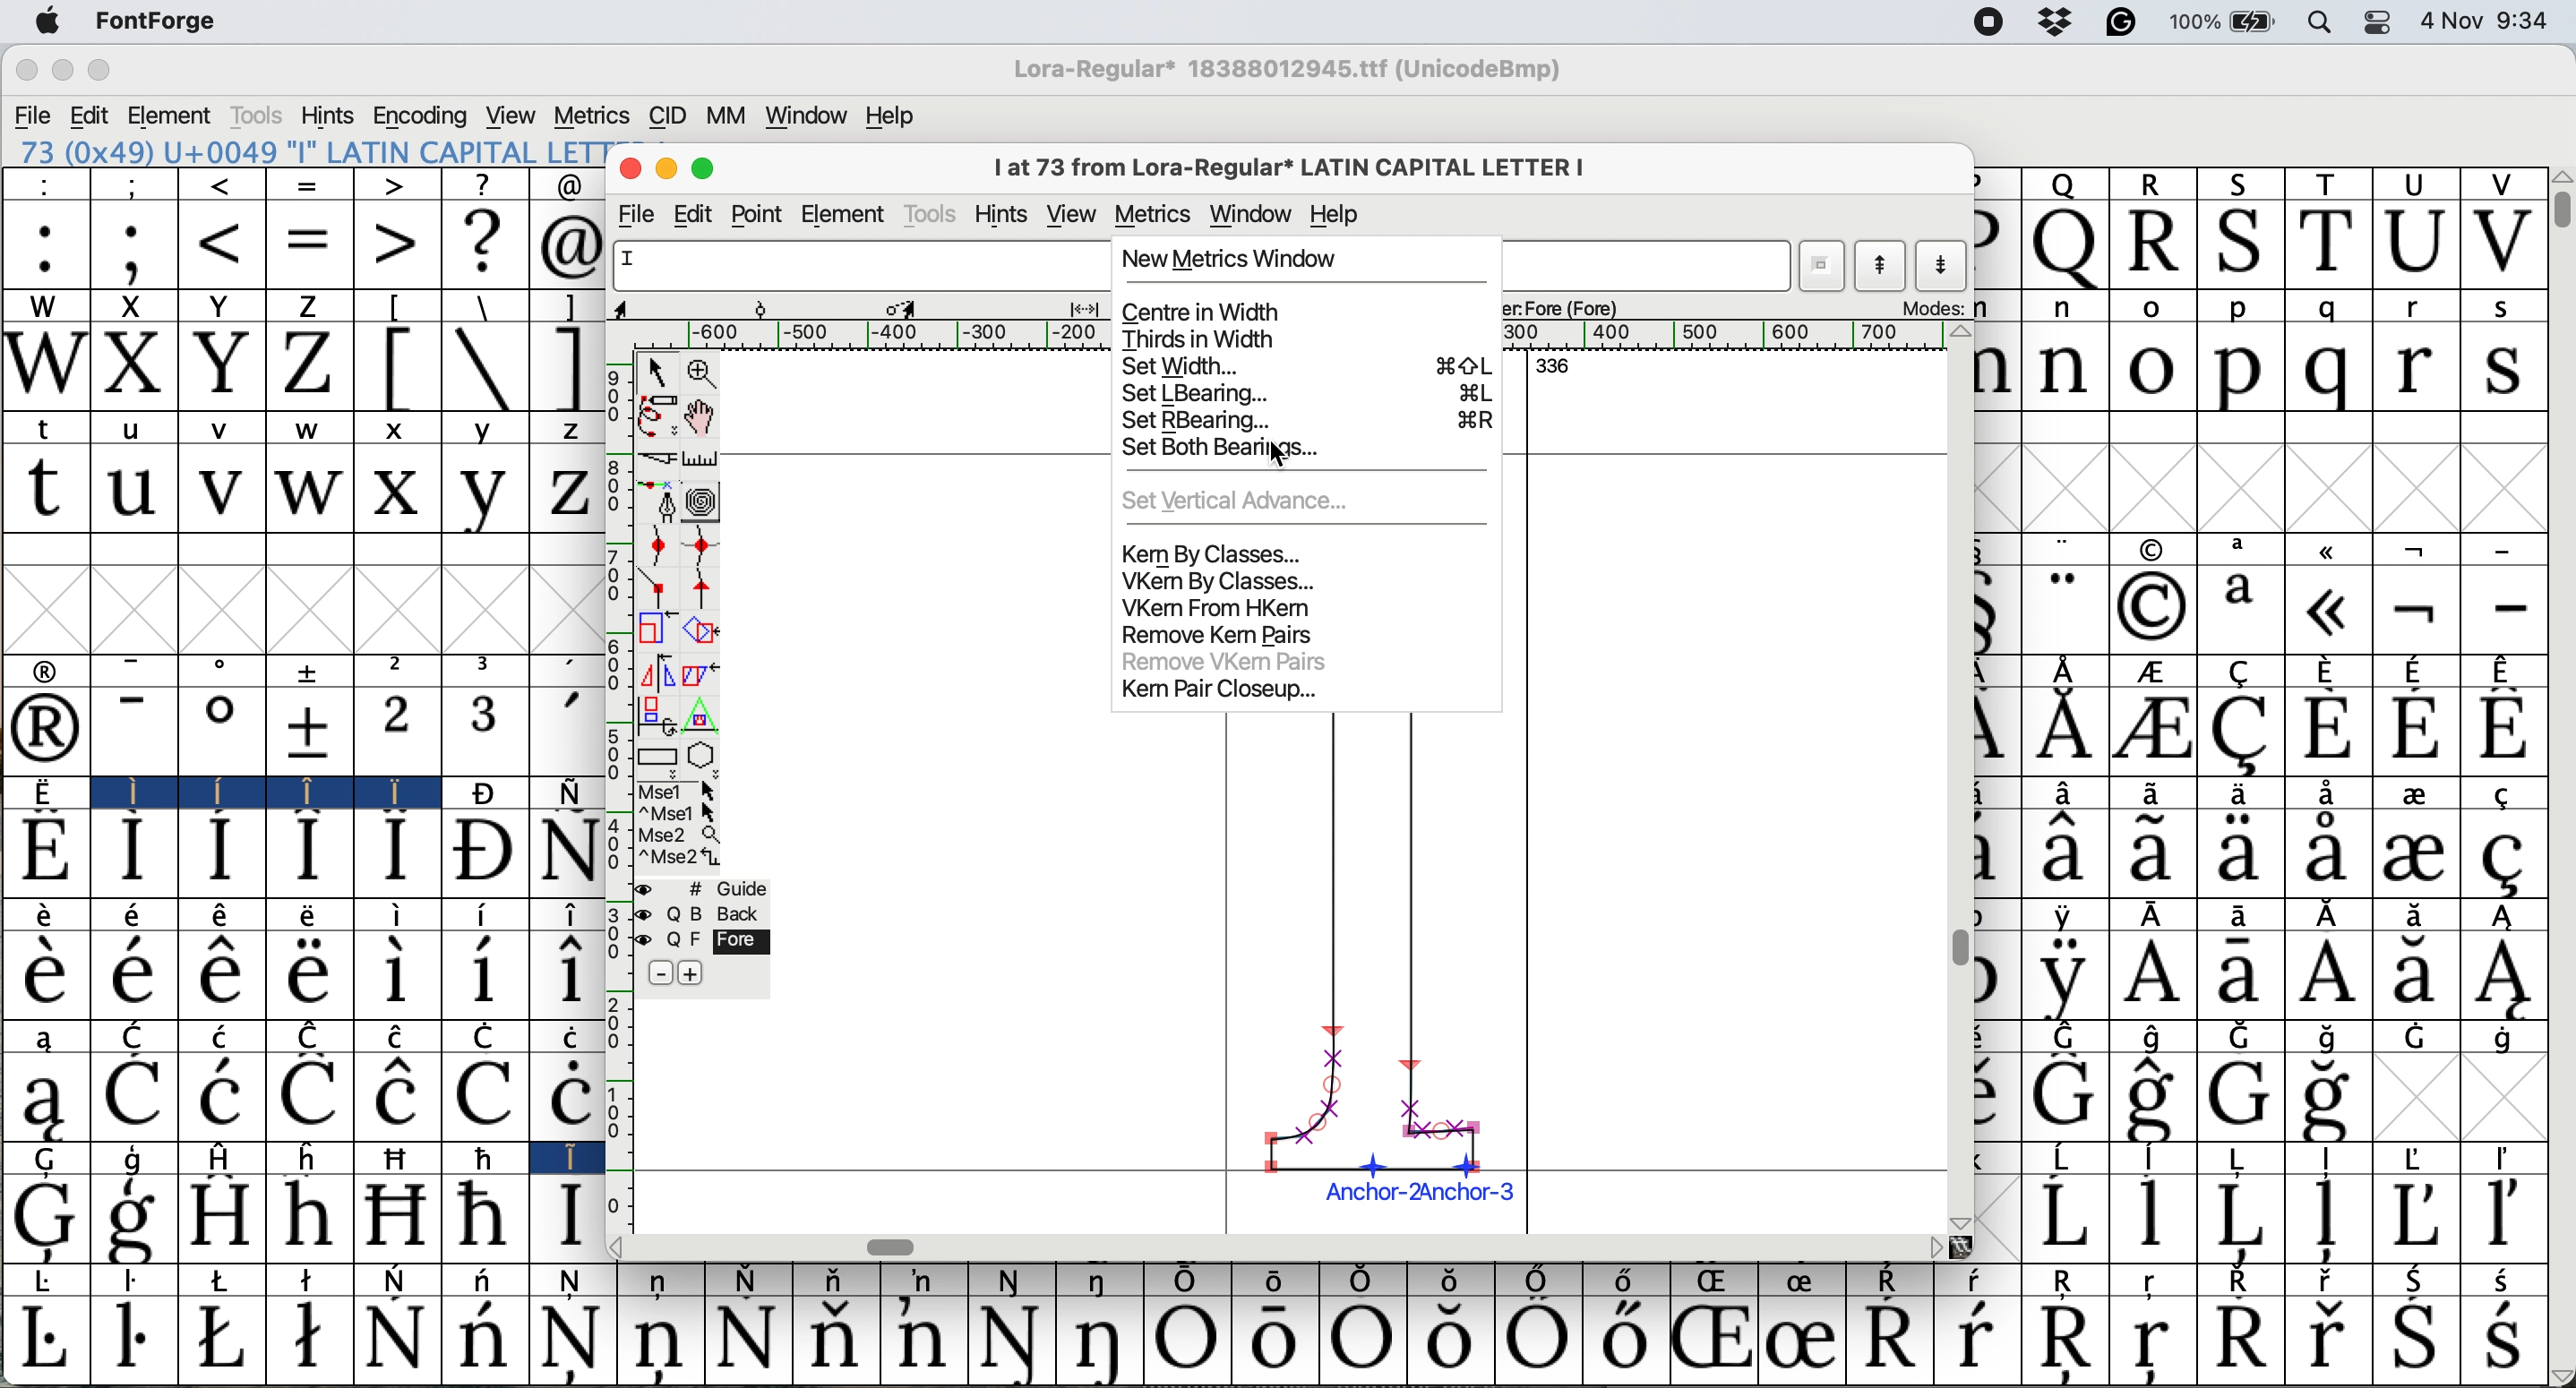 The image size is (2576, 1388). I want to click on , so click(310, 788).